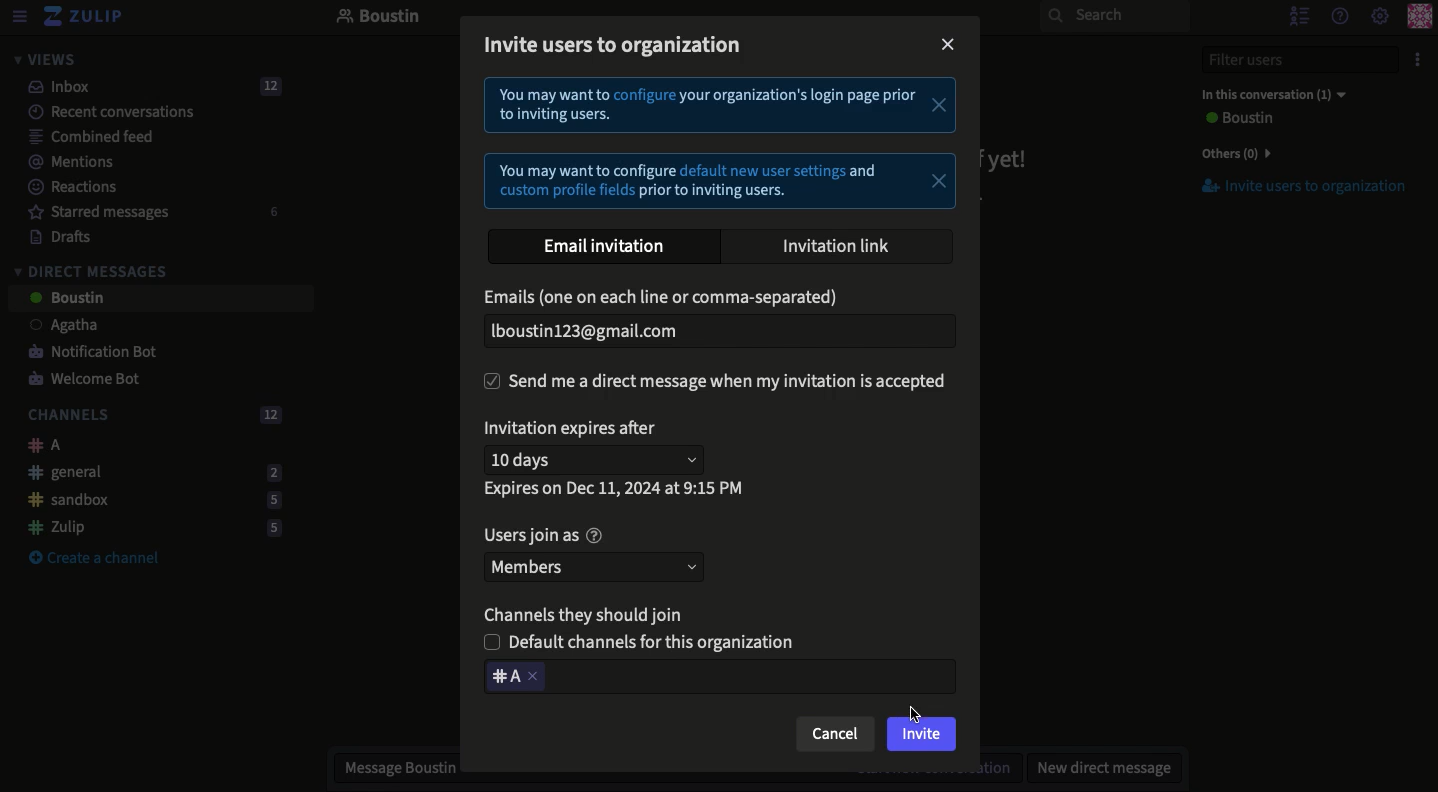 The image size is (1438, 792). I want to click on Starred messages, so click(150, 212).